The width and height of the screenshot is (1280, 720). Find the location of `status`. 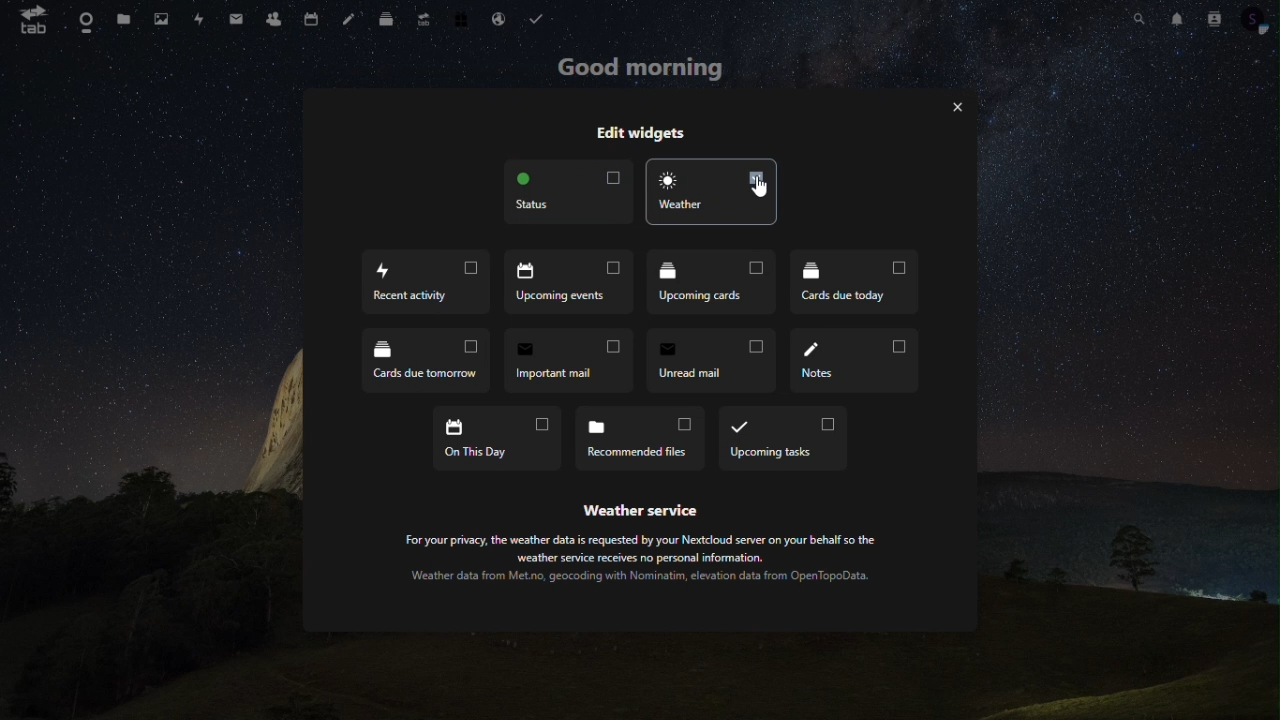

status is located at coordinates (566, 195).